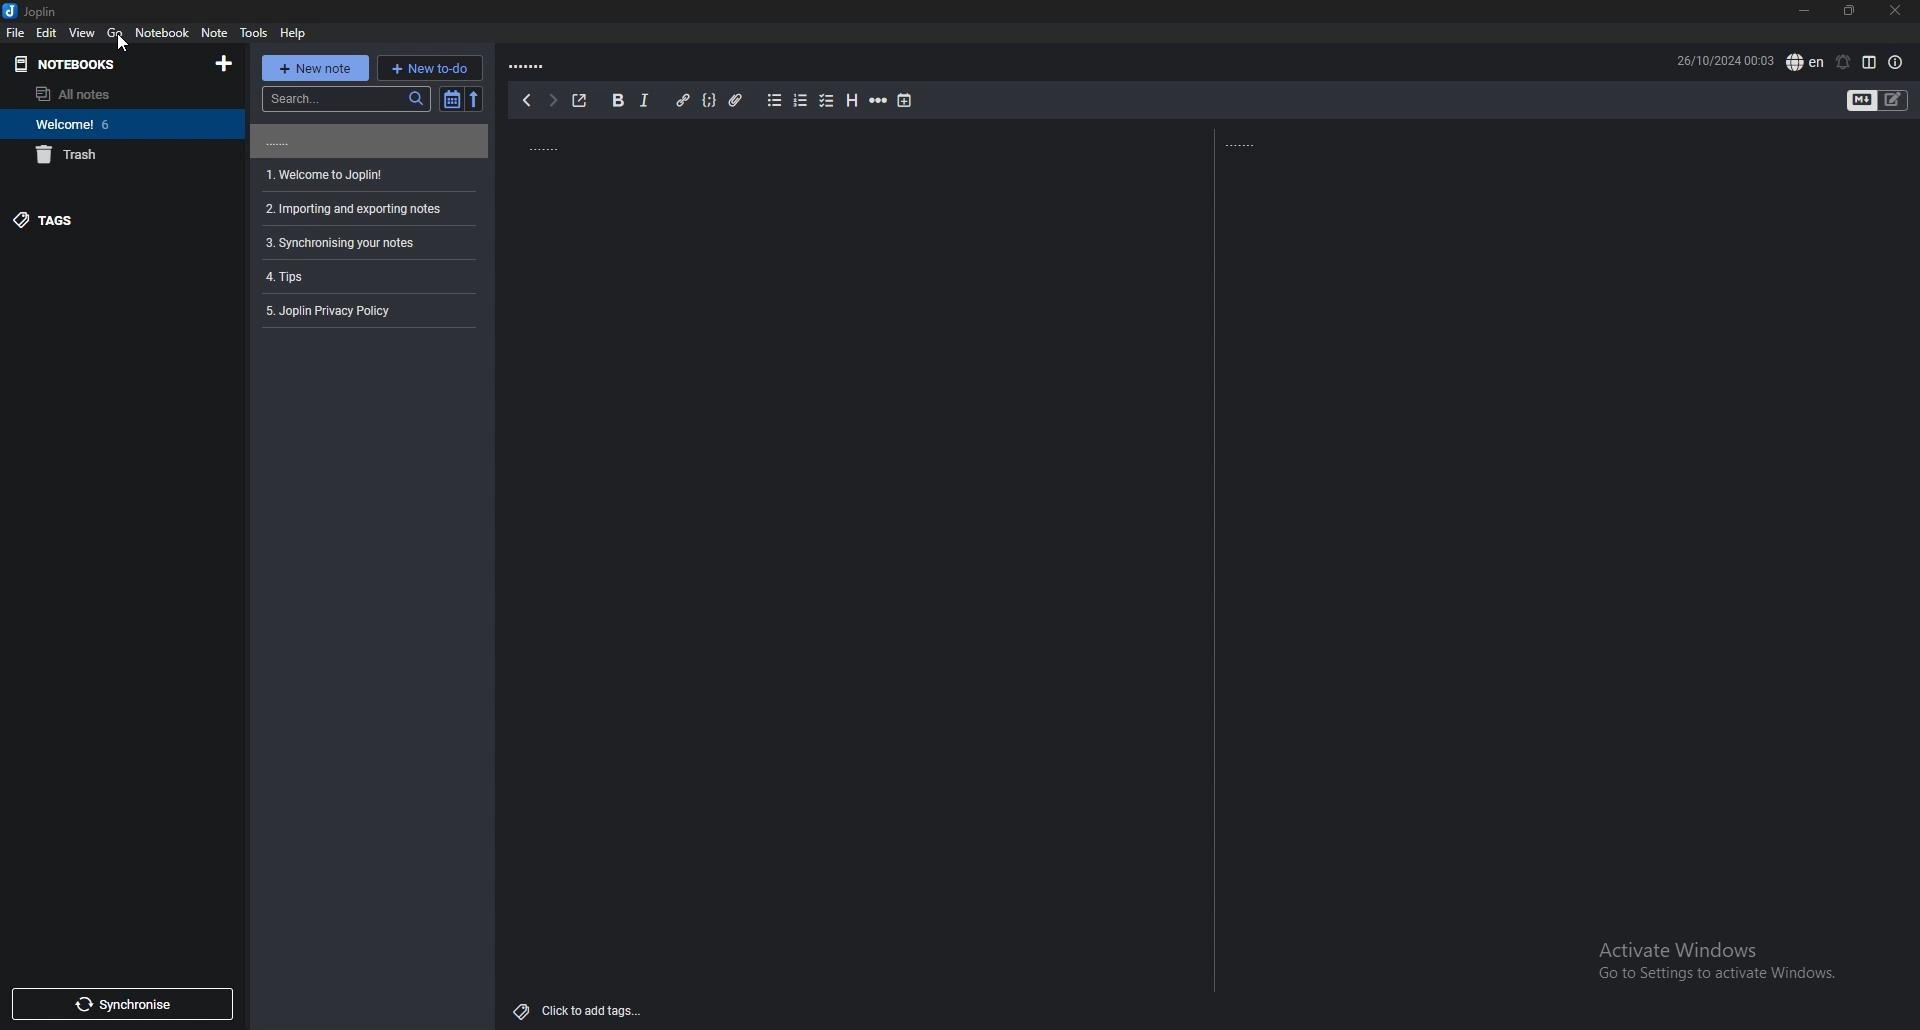  Describe the element at coordinates (163, 32) in the screenshot. I see `notebook` at that location.